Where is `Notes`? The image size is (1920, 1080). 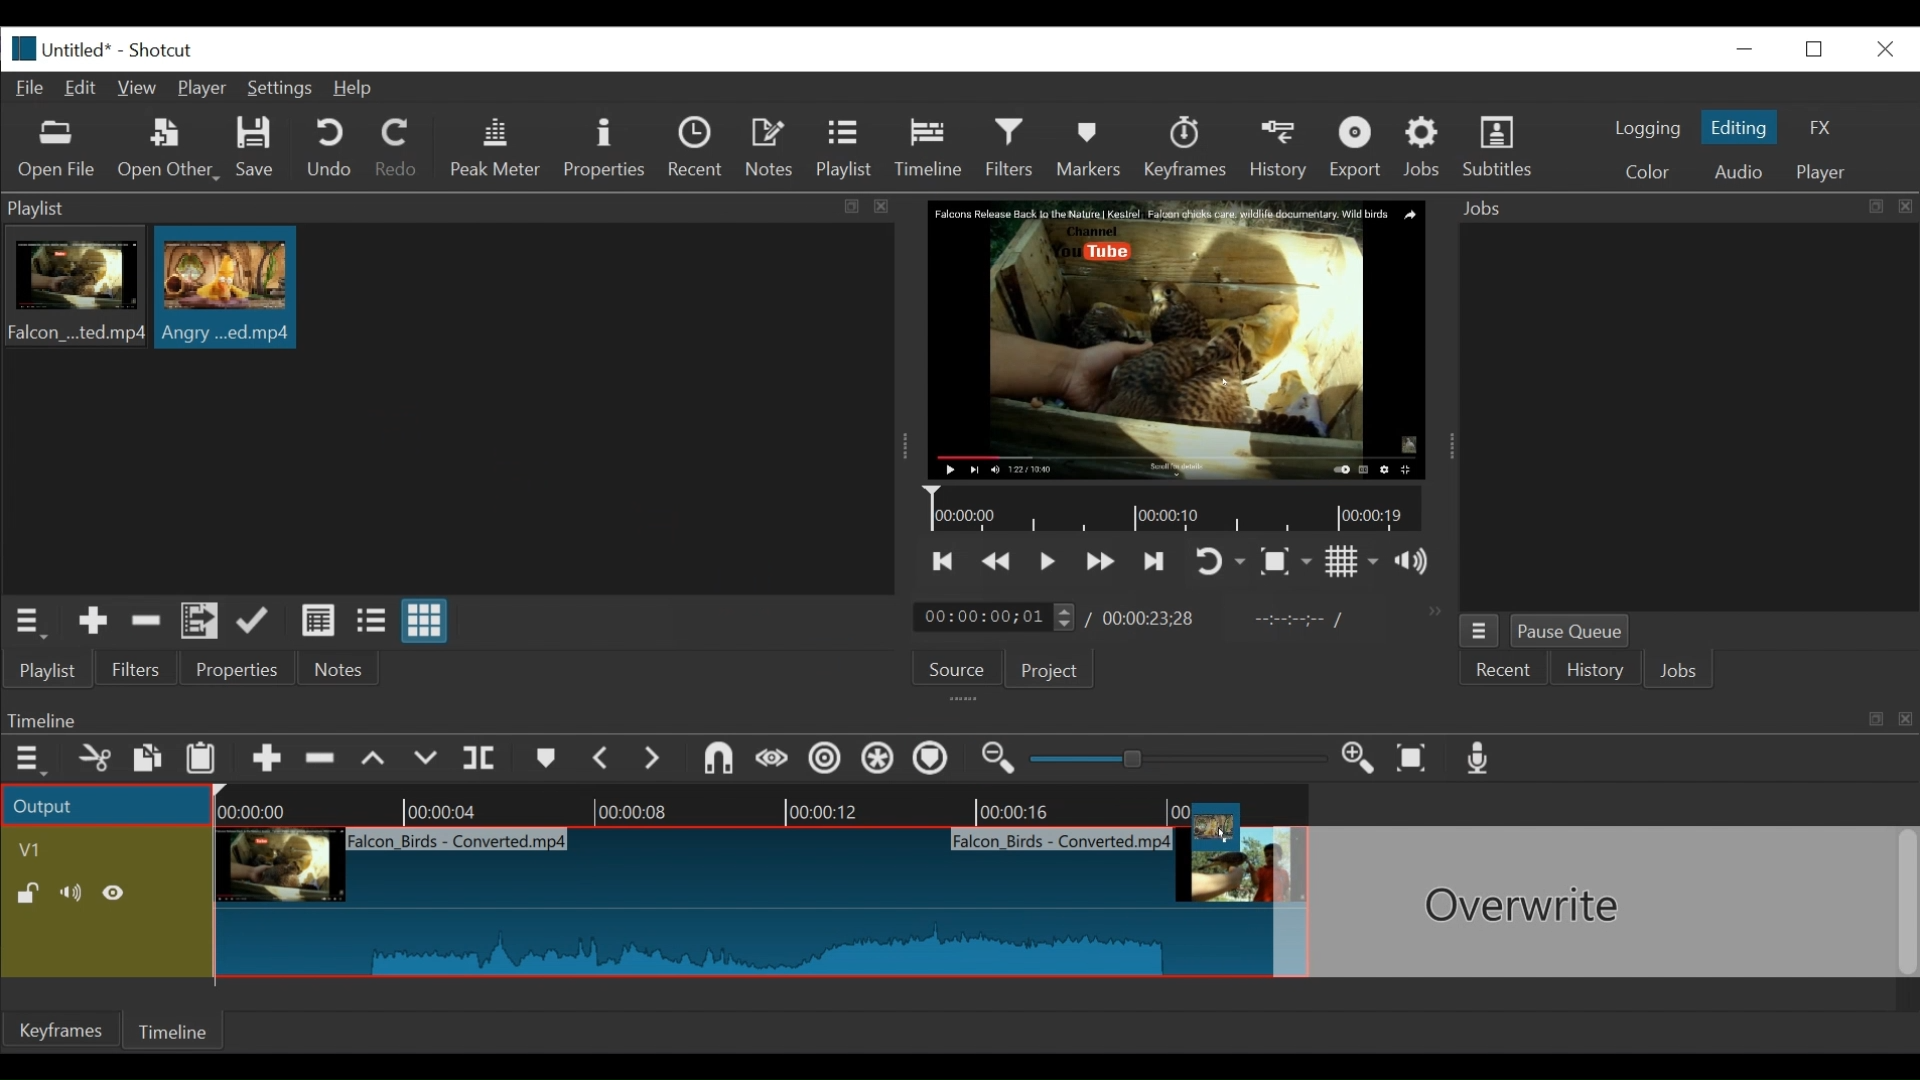 Notes is located at coordinates (339, 669).